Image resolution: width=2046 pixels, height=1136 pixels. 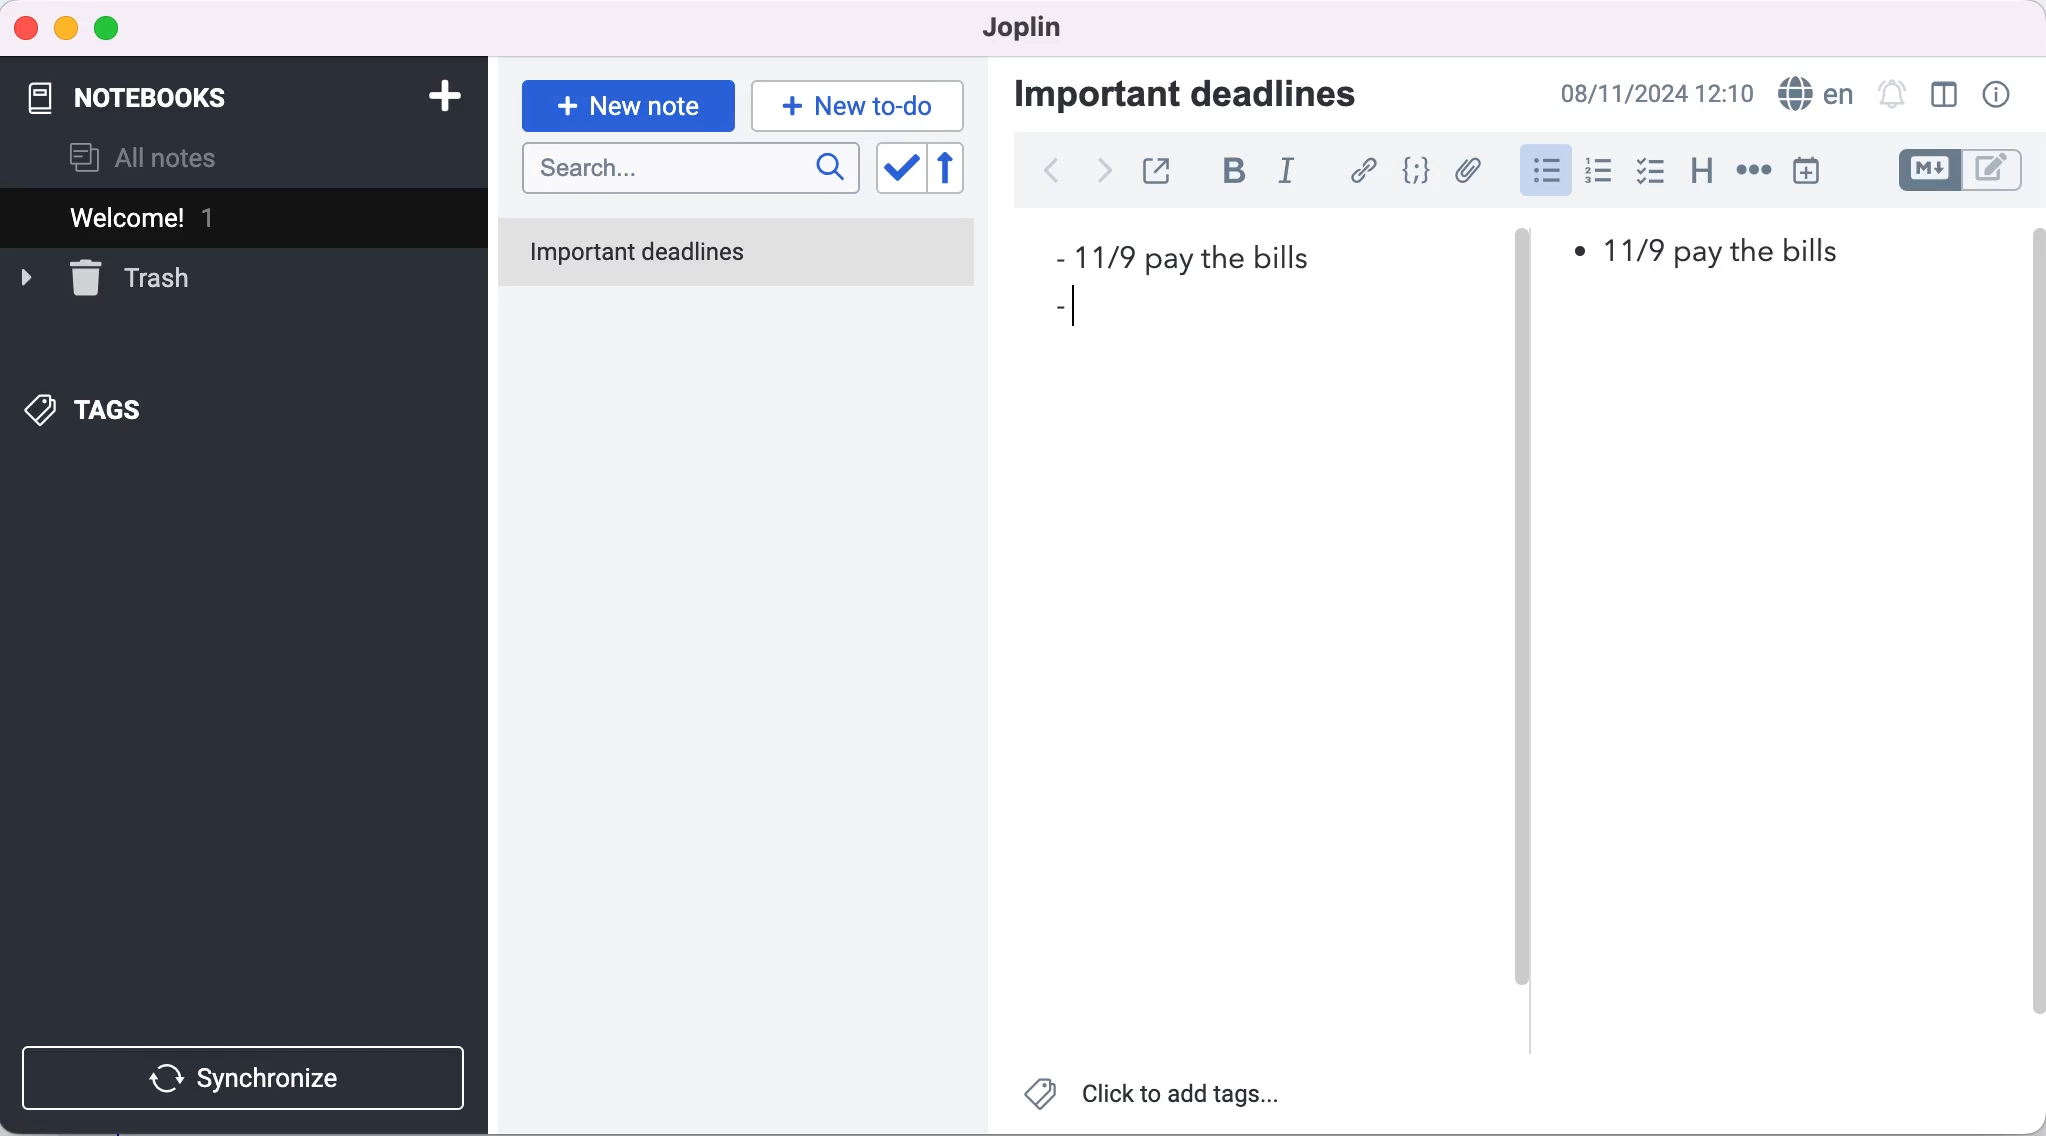 What do you see at coordinates (1660, 93) in the screenshot?
I see `time and date` at bounding box center [1660, 93].